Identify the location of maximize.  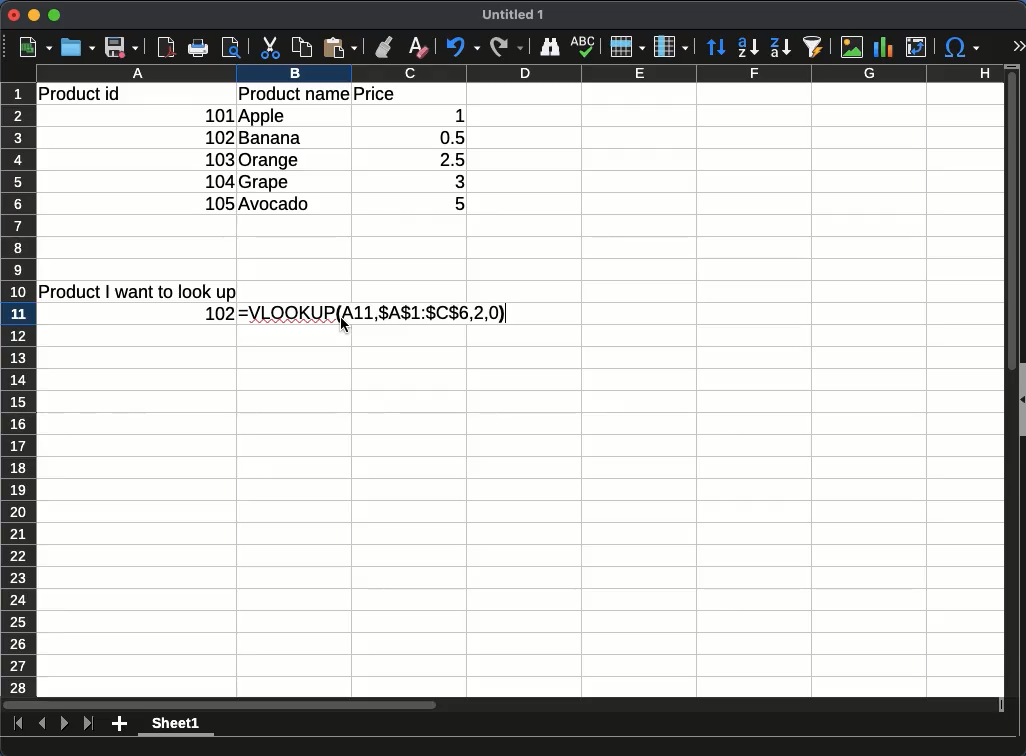
(54, 15).